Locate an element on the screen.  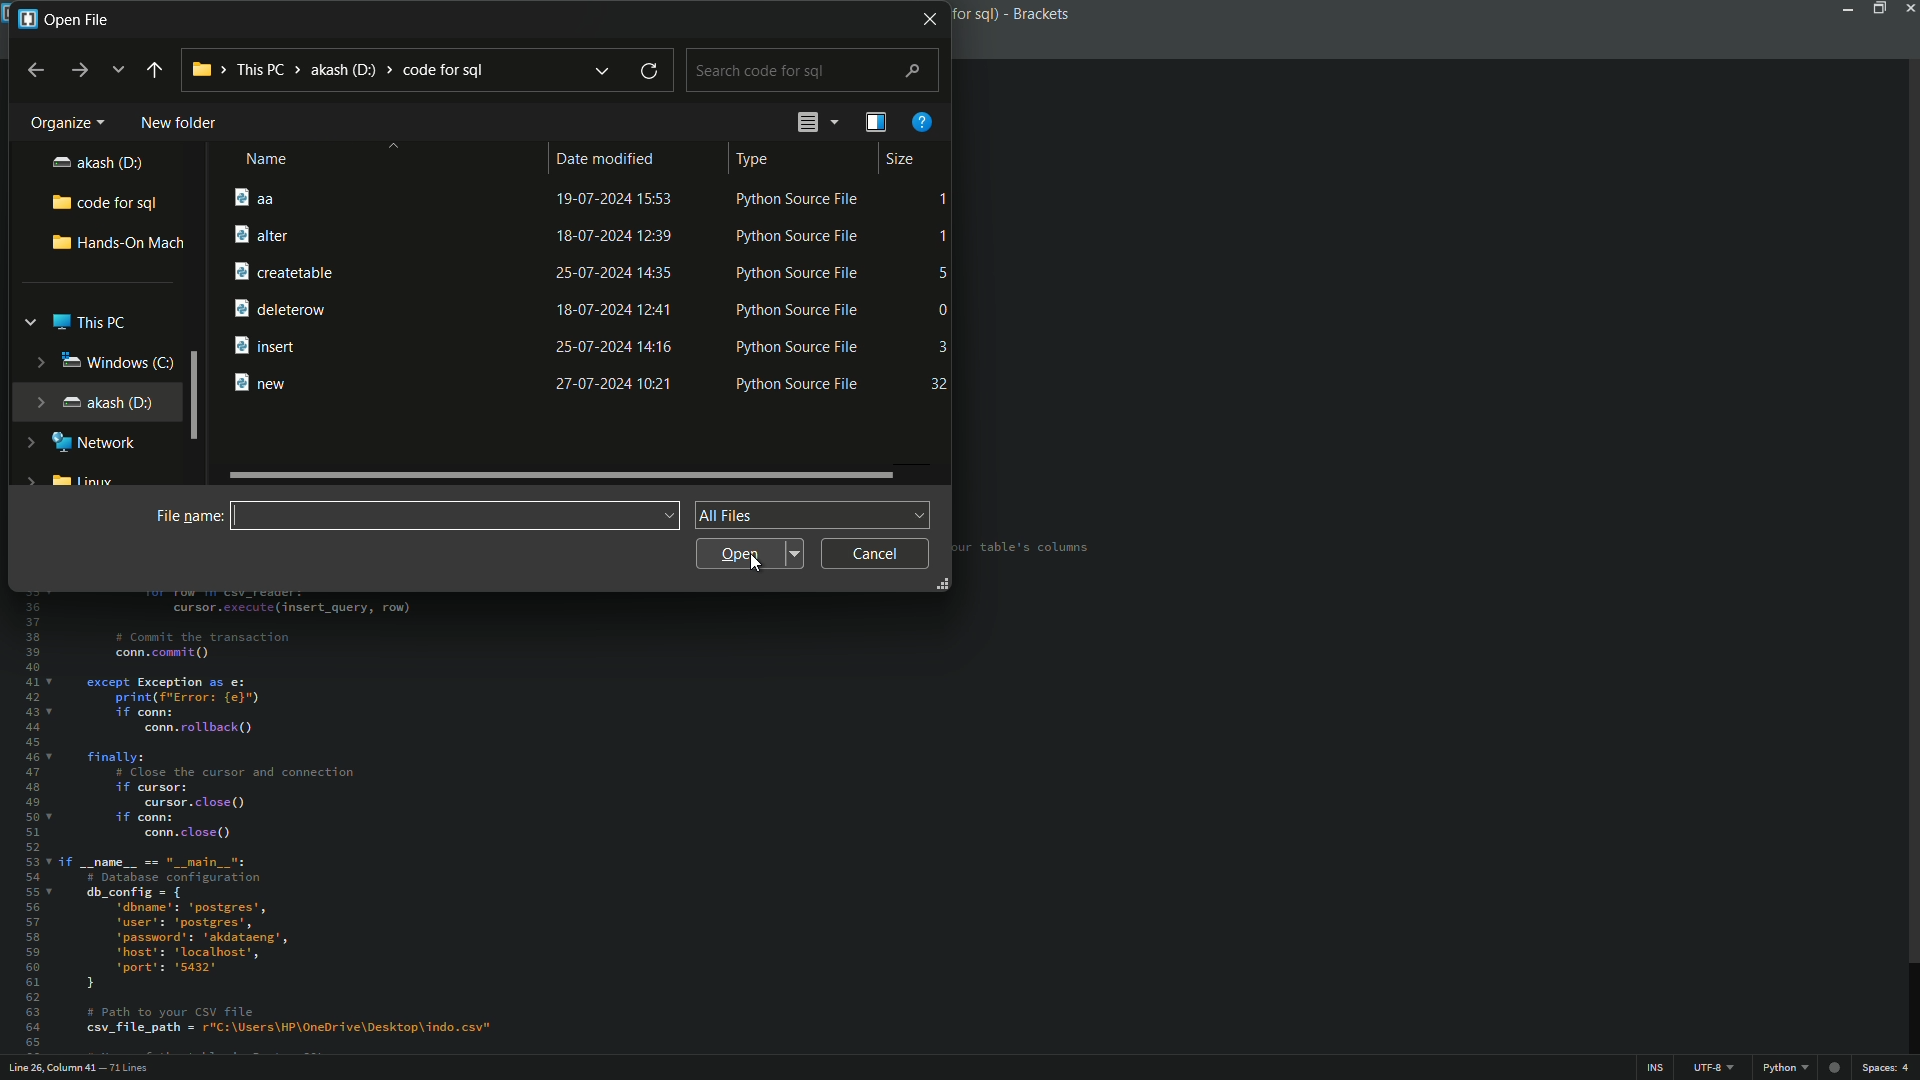
akash(D) is located at coordinates (88, 404).